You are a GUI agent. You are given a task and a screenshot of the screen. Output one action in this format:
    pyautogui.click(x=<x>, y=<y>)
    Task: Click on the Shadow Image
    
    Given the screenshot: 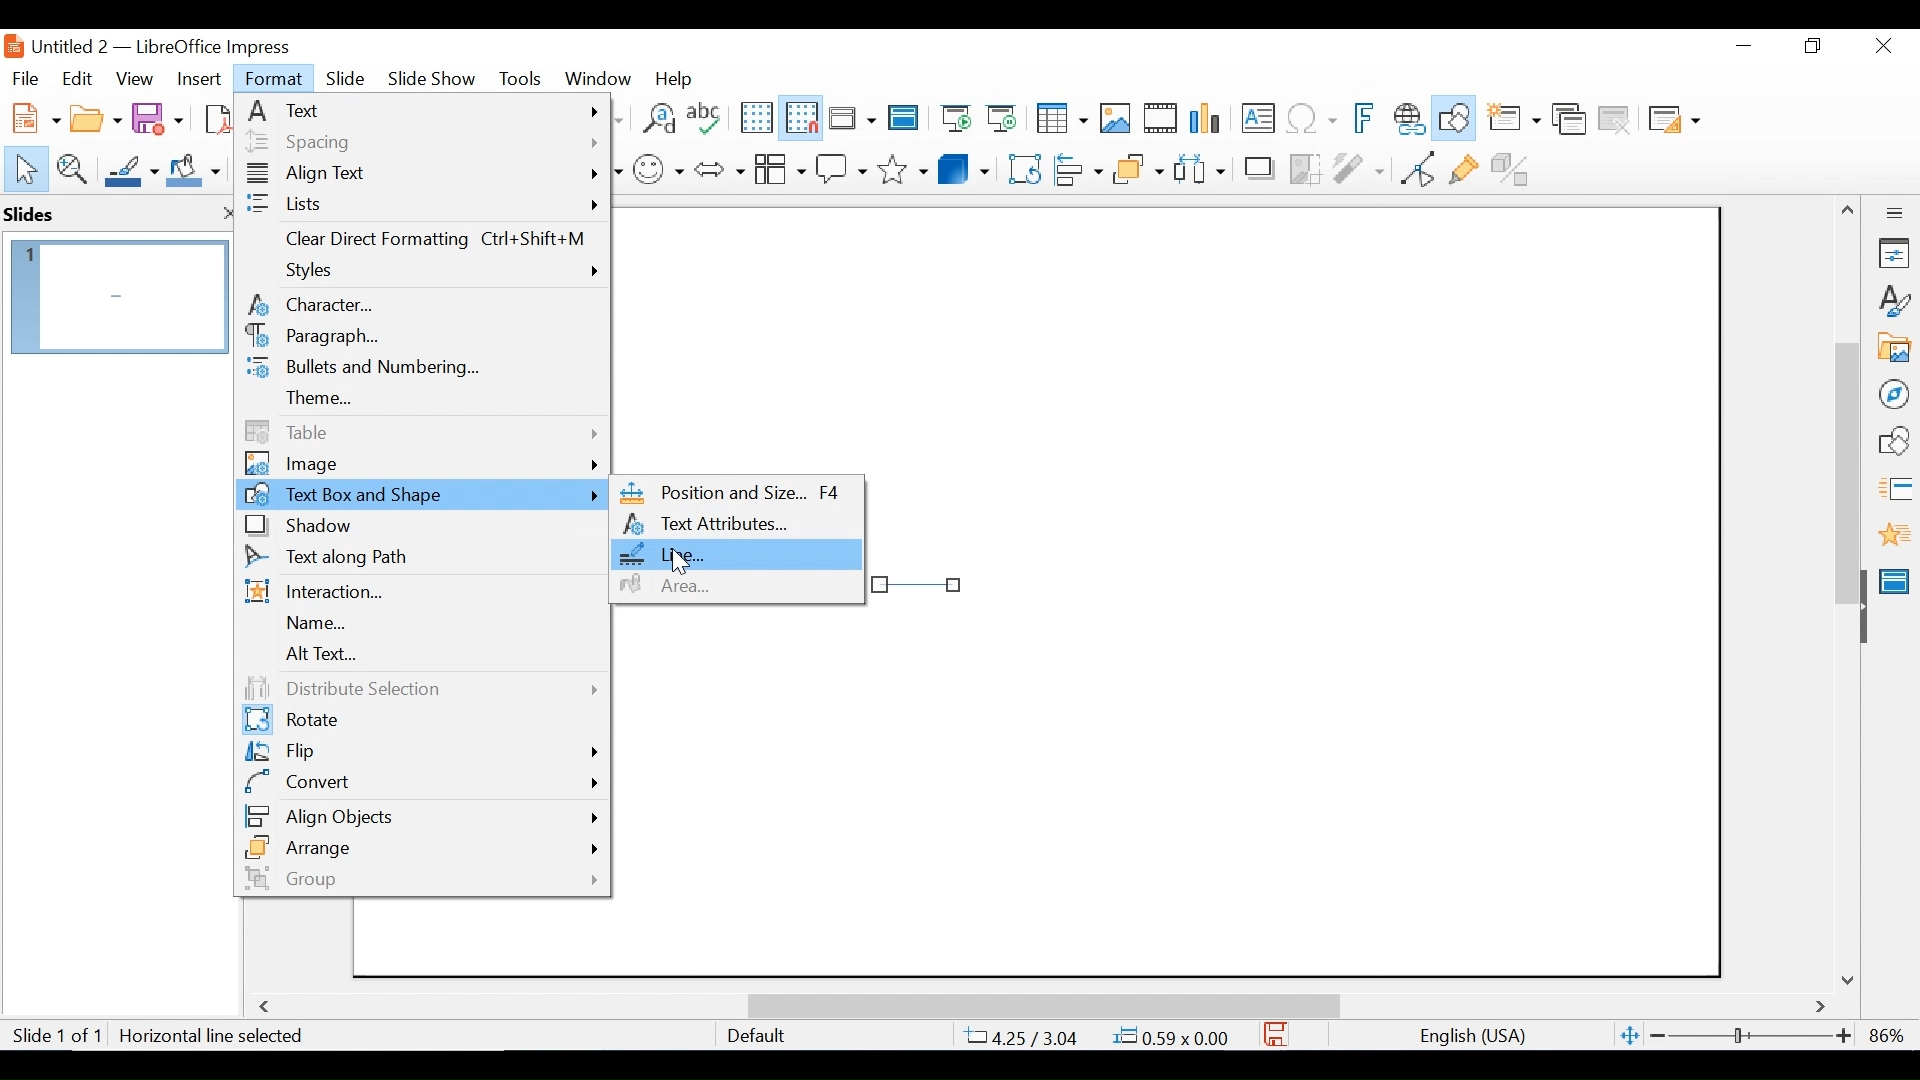 What is the action you would take?
    pyautogui.click(x=1261, y=167)
    